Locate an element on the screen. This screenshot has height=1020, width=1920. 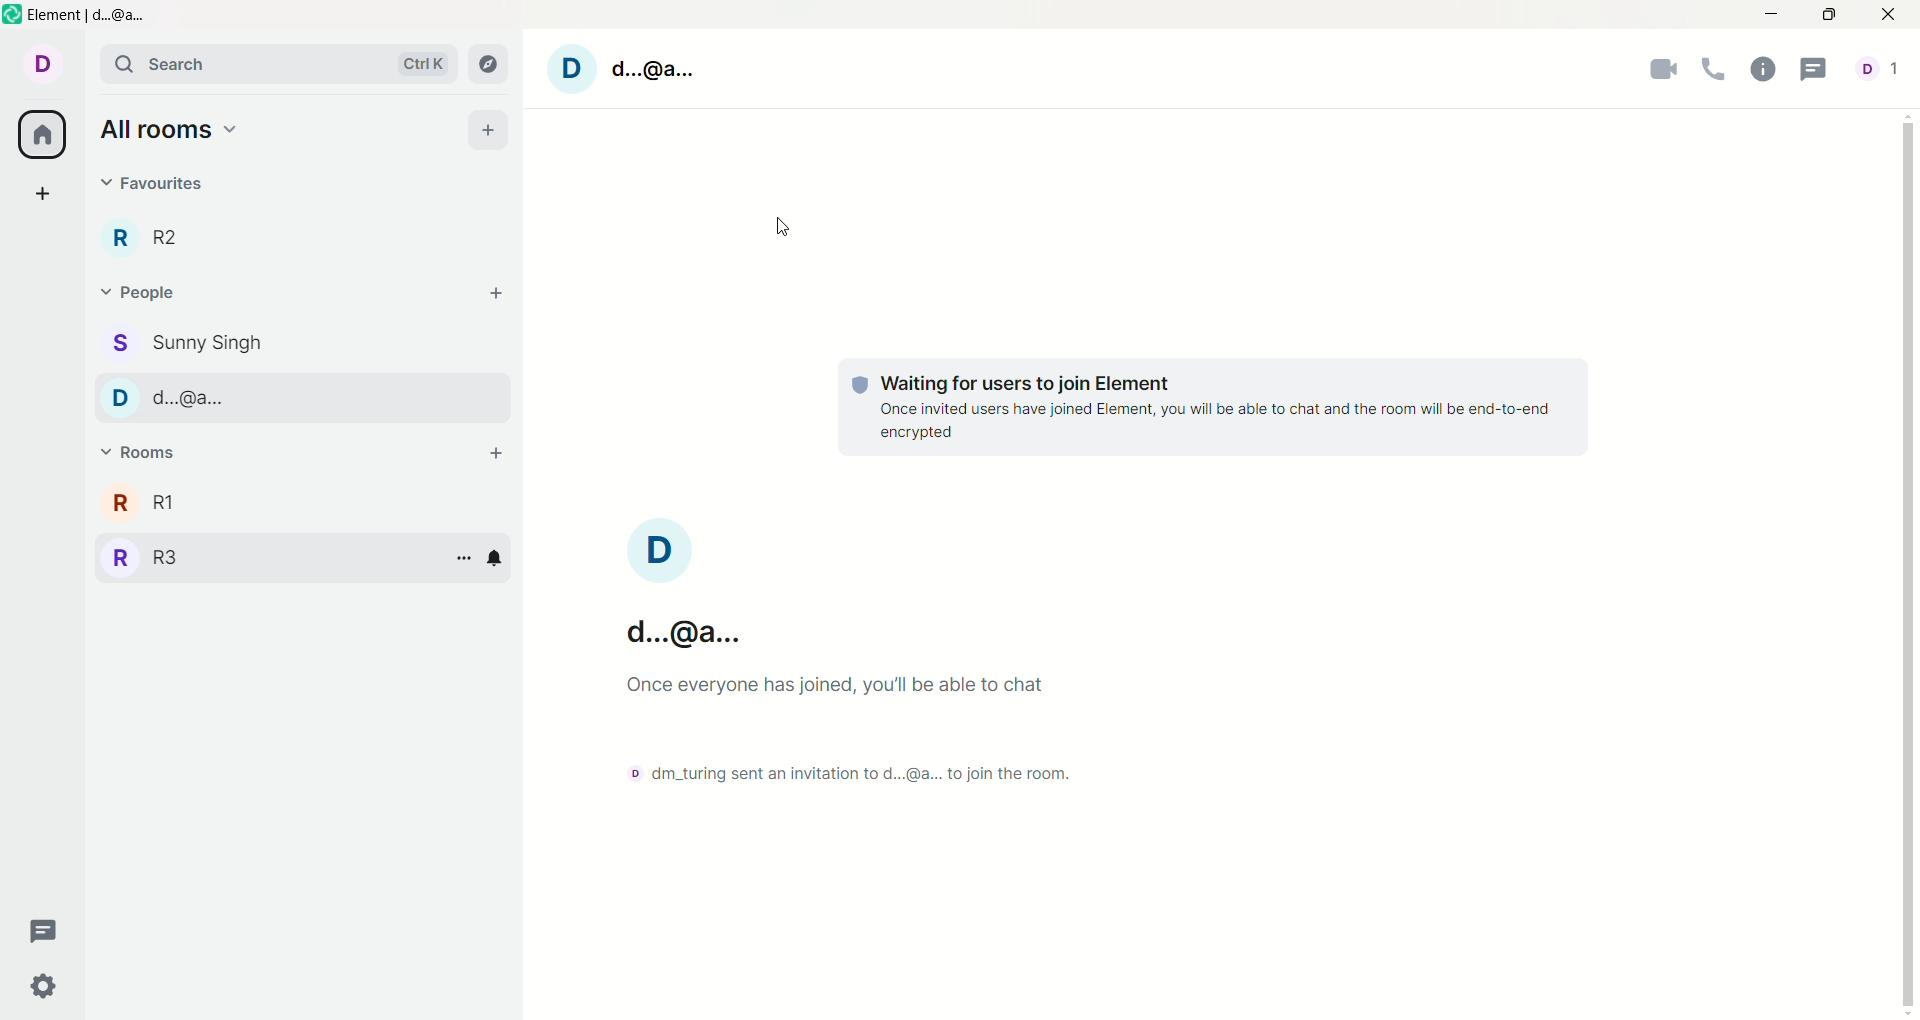
R3 room is located at coordinates (147, 558).